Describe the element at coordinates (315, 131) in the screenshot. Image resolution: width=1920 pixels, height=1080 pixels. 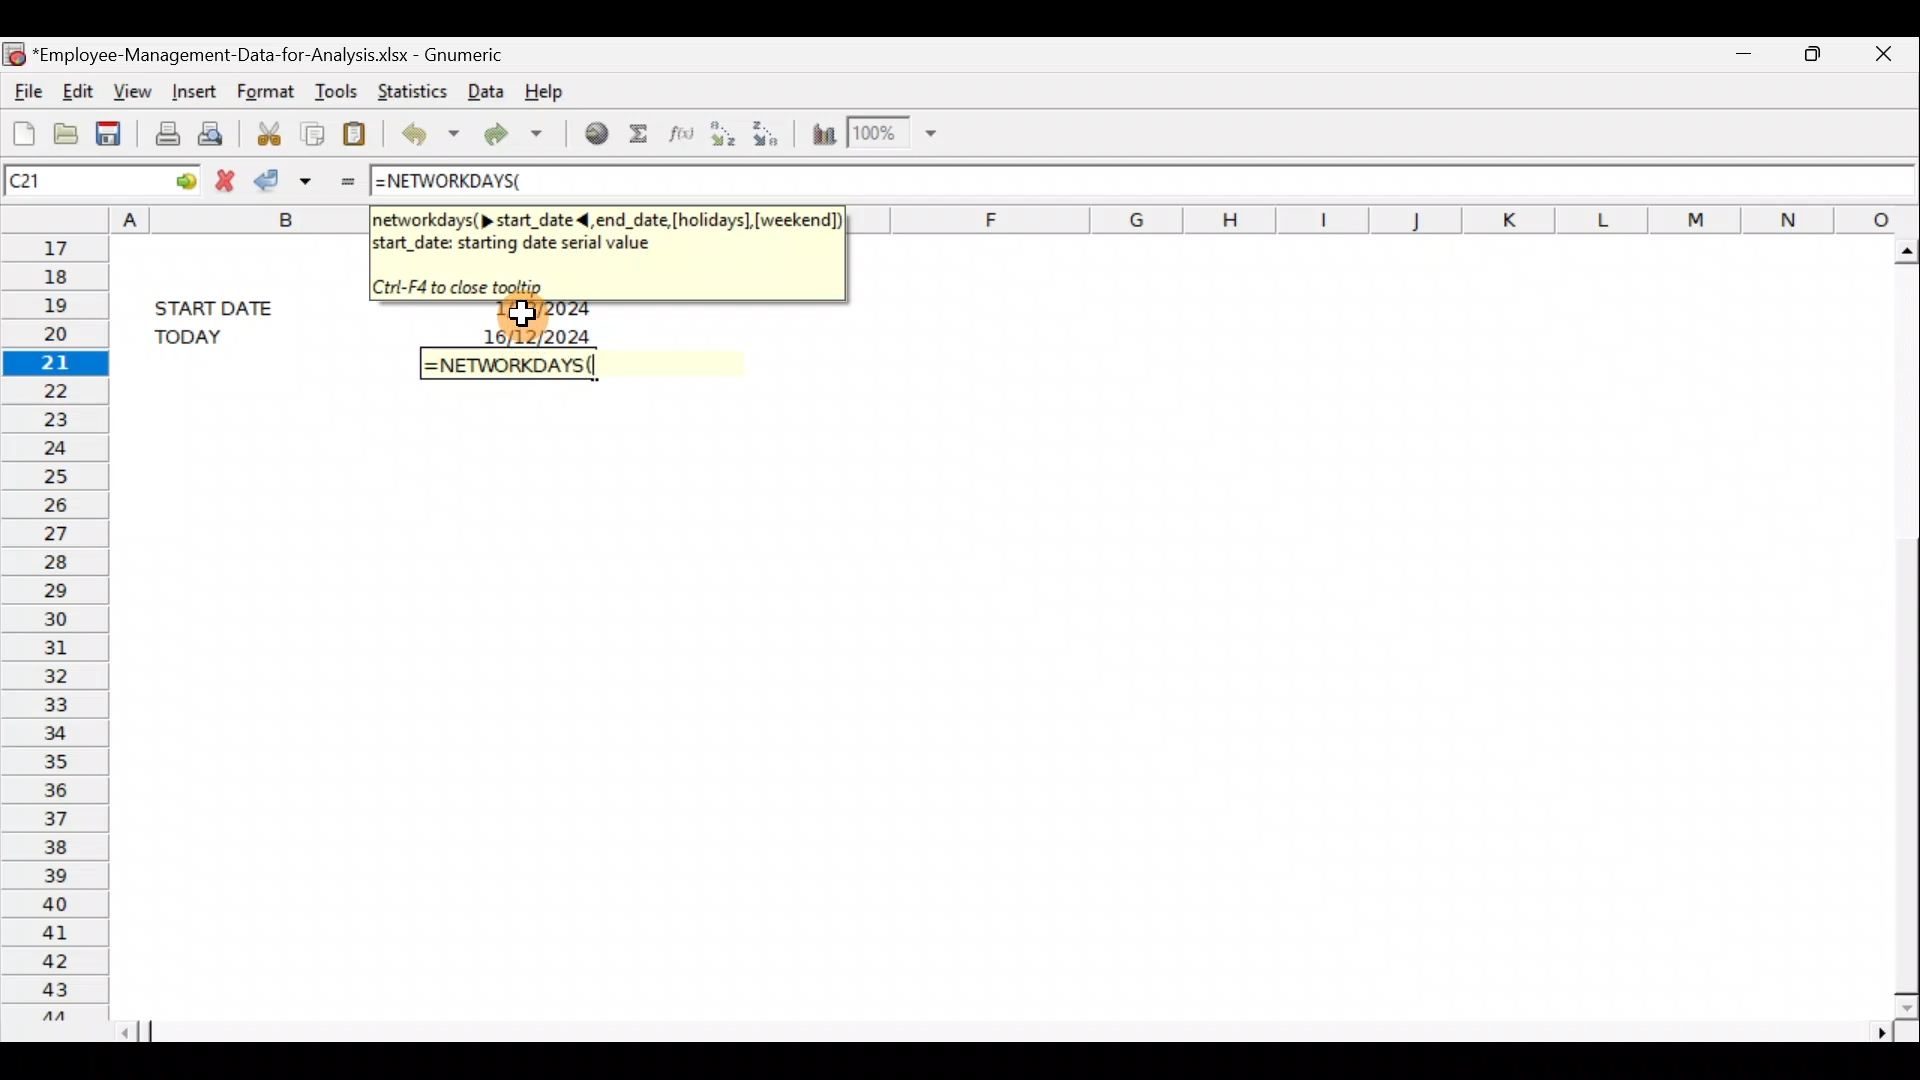
I see `Copy the selection` at that location.